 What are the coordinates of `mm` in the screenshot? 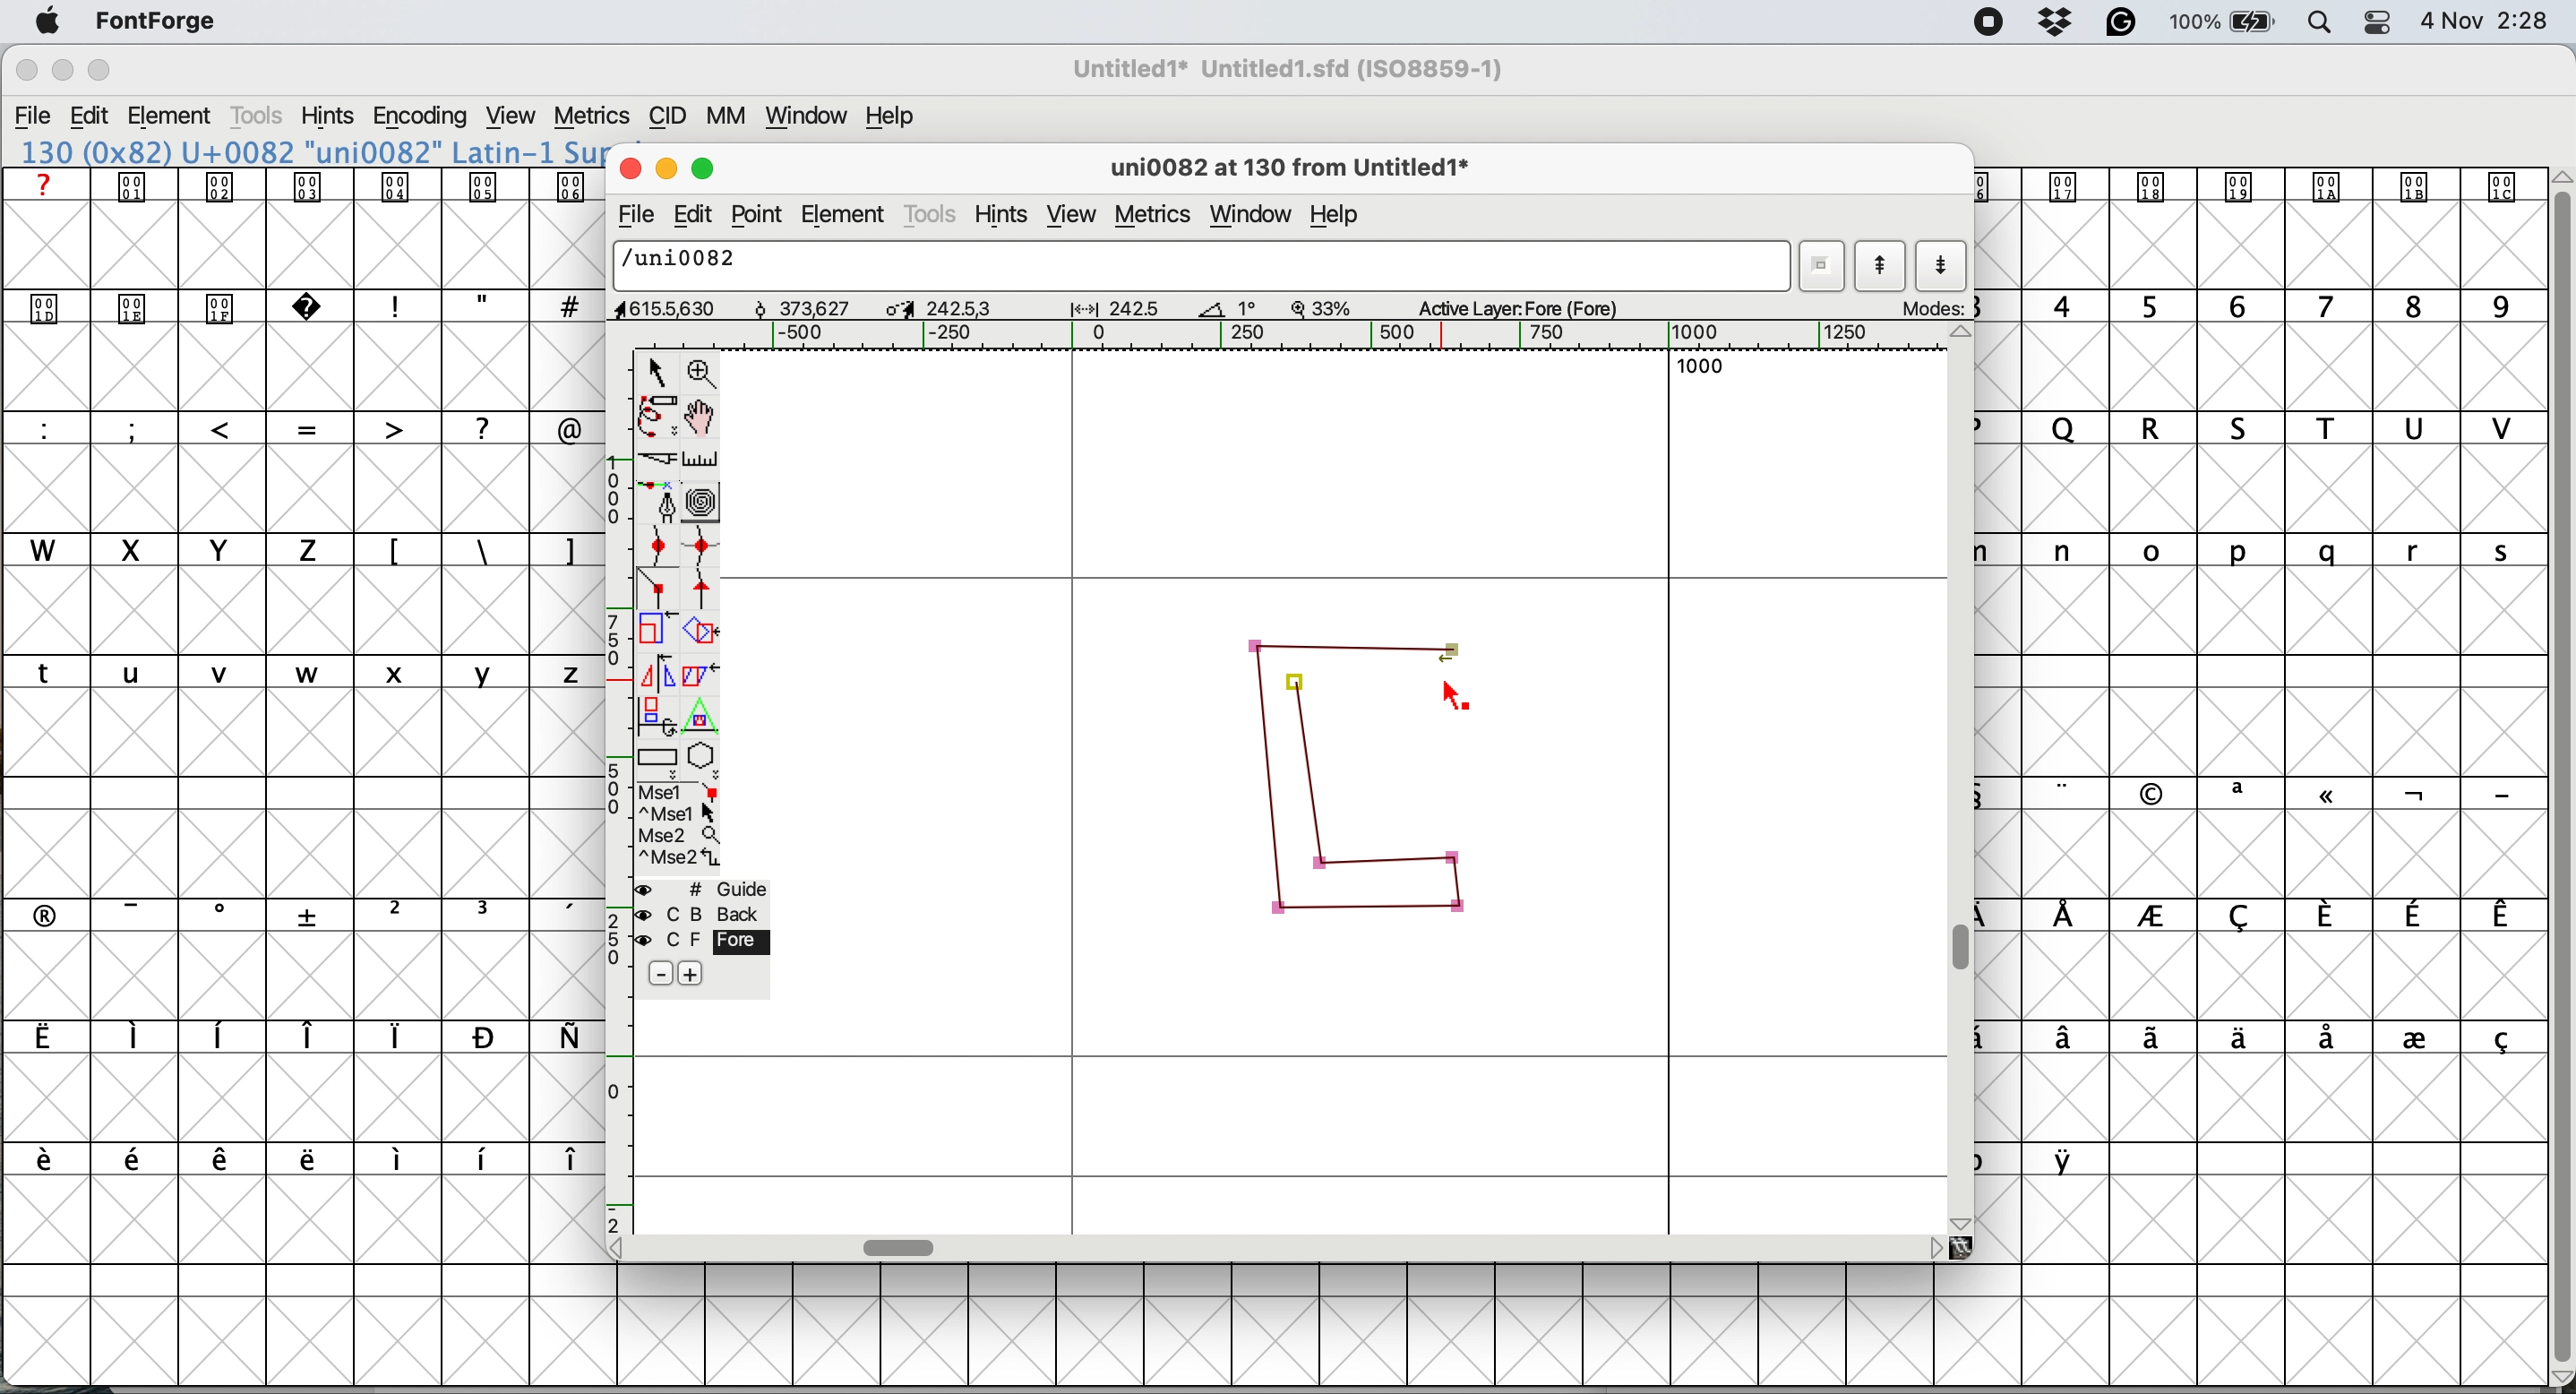 It's located at (733, 116).